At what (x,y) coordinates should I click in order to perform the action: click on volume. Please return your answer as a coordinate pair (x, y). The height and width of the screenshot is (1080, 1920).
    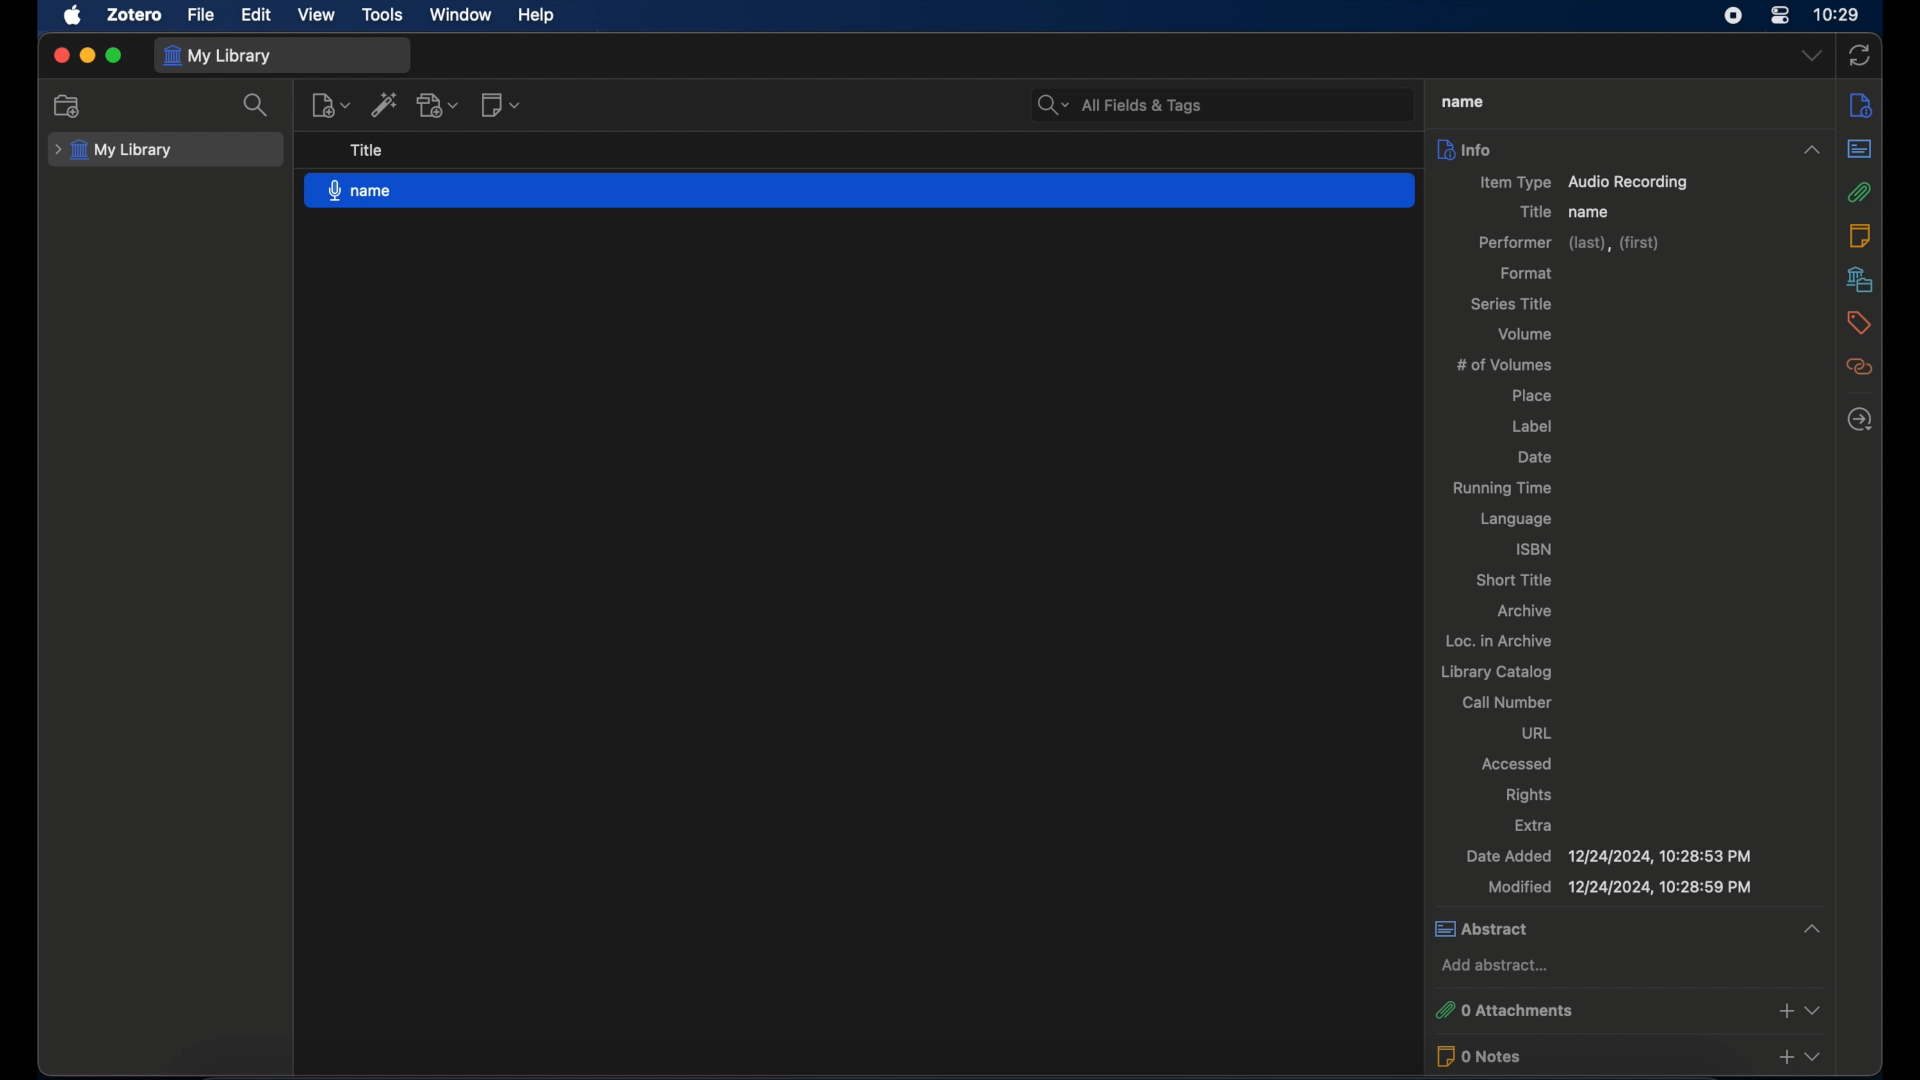
    Looking at the image, I should click on (1528, 333).